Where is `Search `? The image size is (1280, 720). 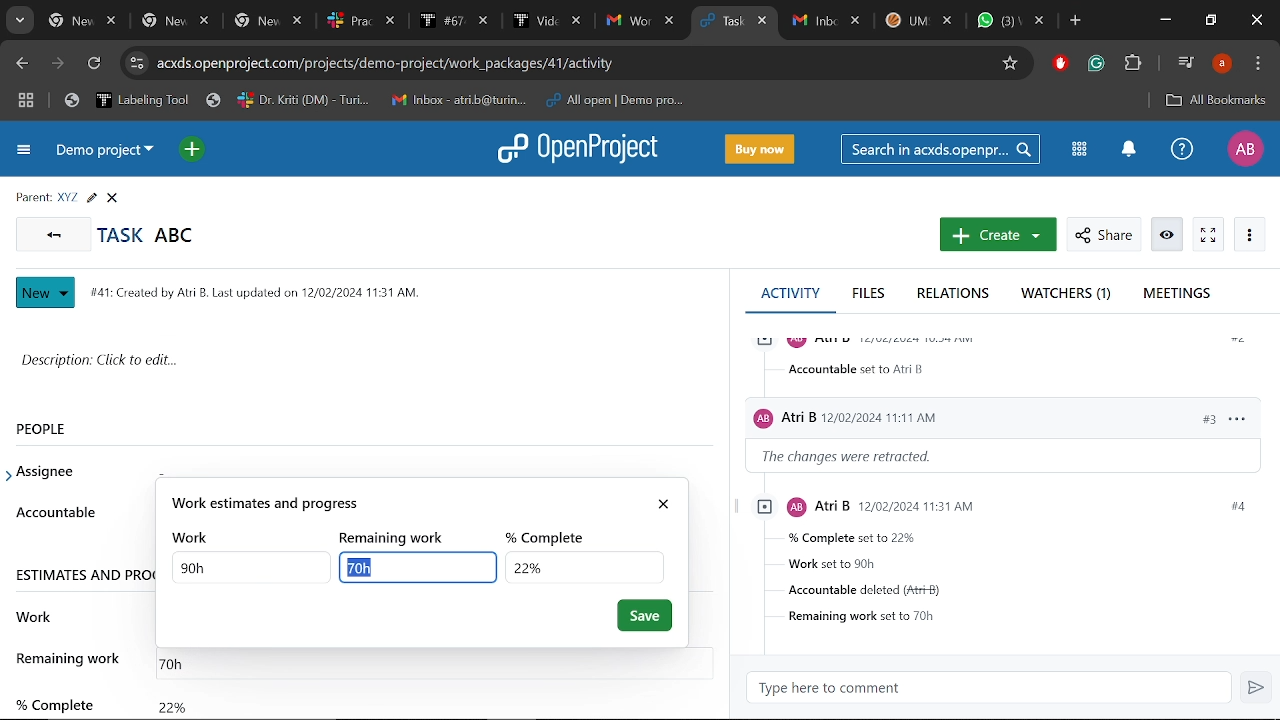 Search  is located at coordinates (943, 149).